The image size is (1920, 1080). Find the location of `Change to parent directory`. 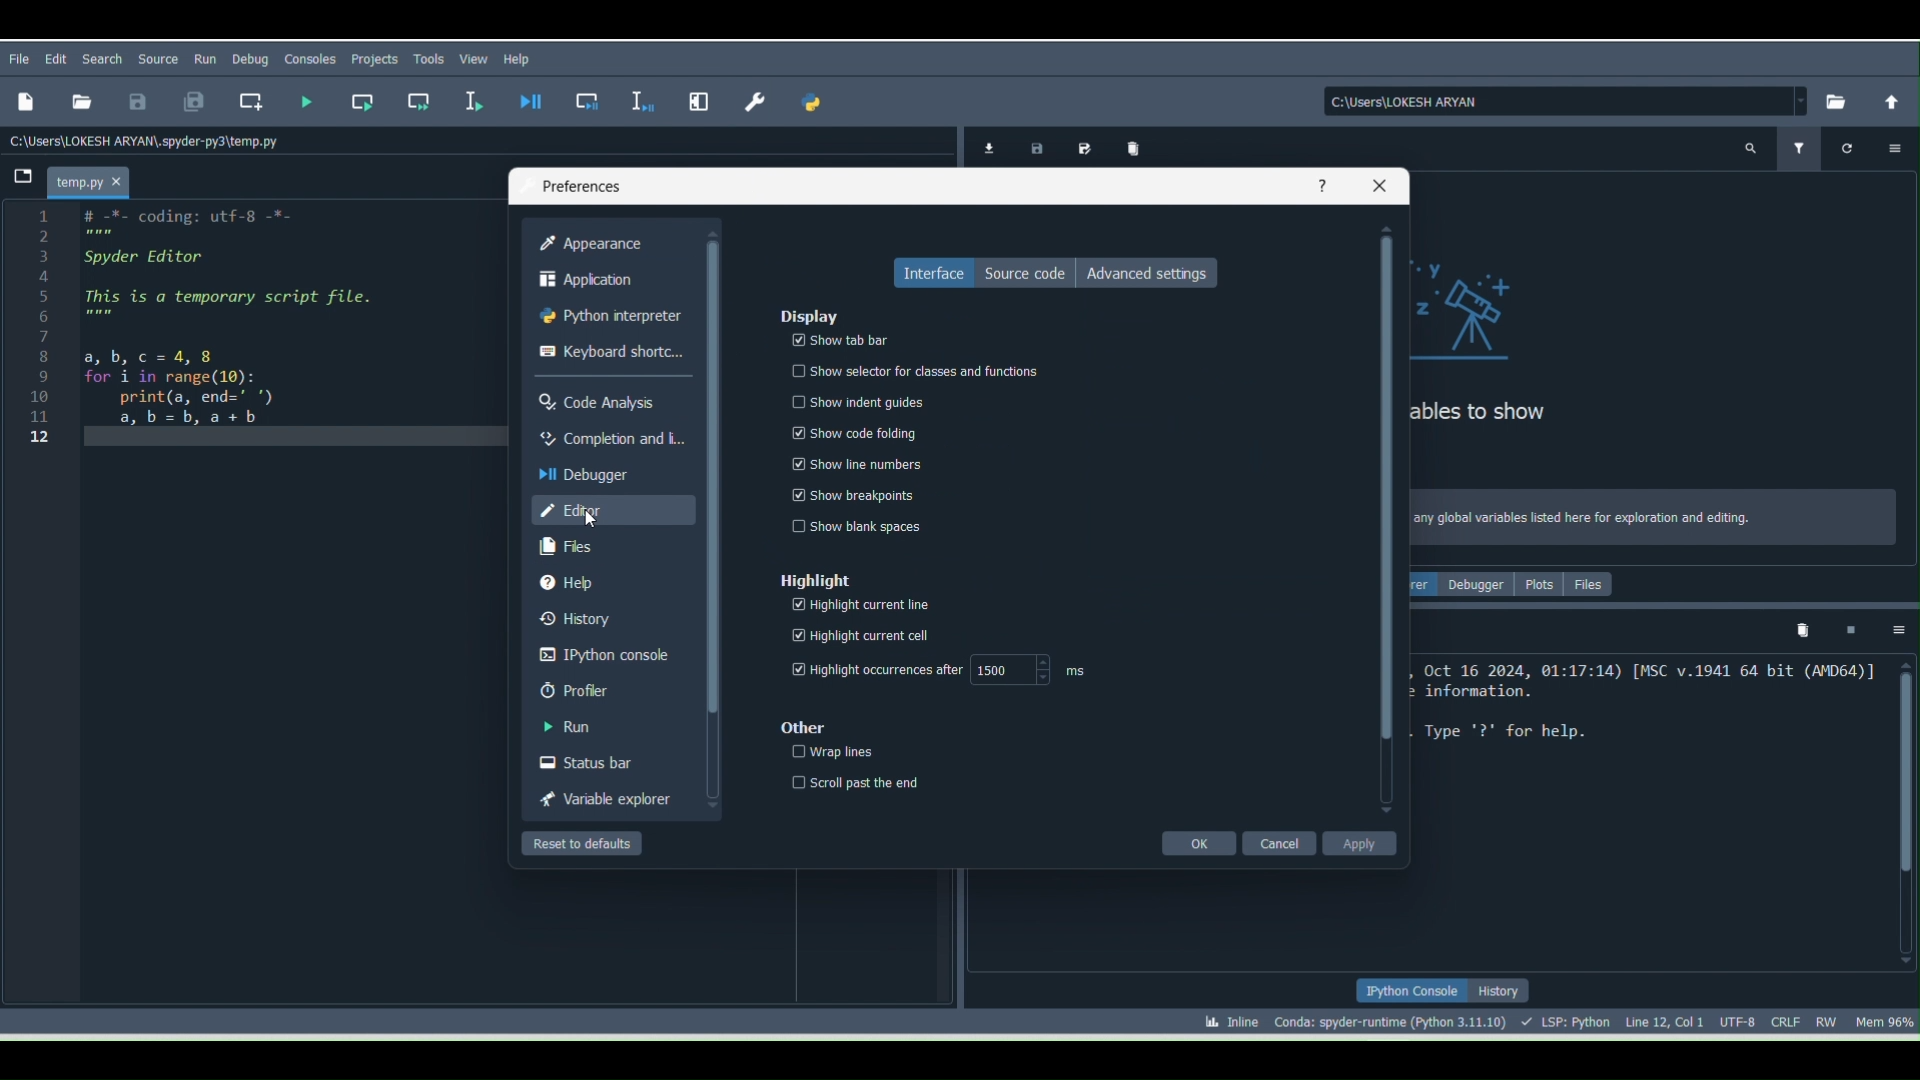

Change to parent directory is located at coordinates (1892, 100).